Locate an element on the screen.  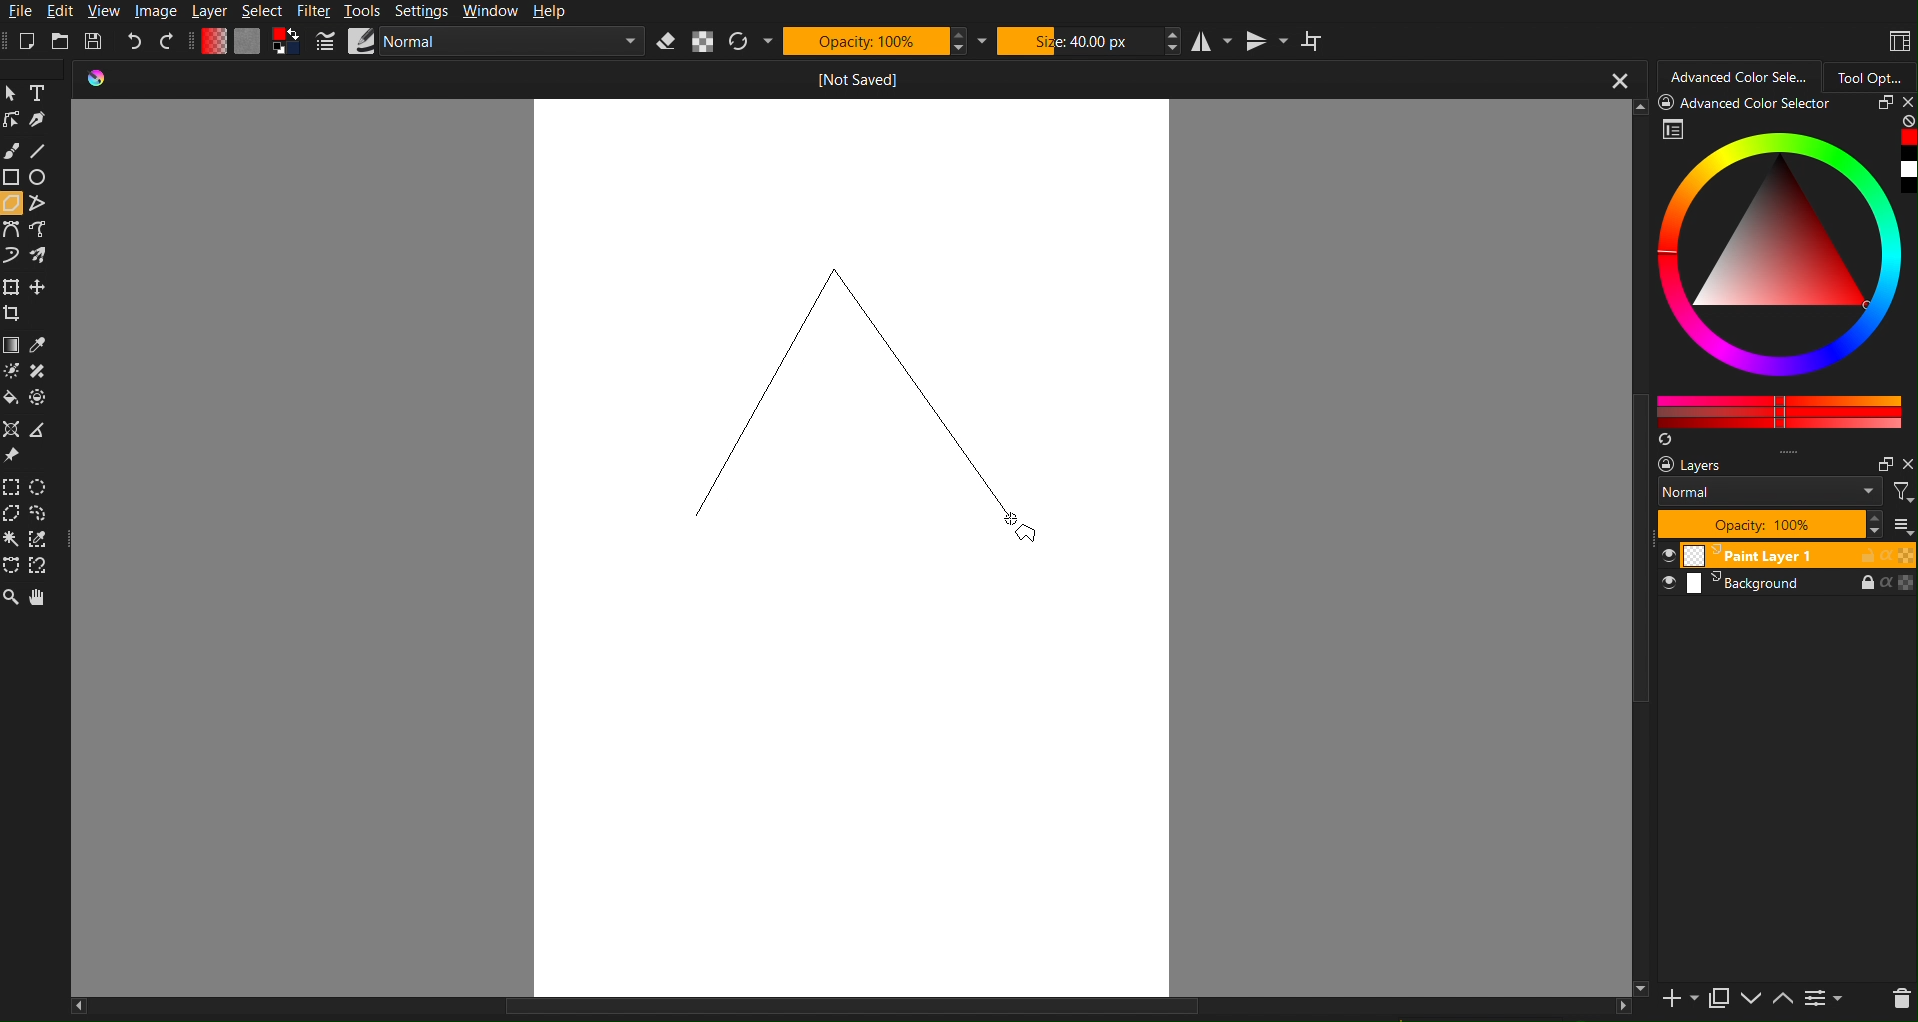
elliptical Selection Tools is located at coordinates (41, 486).